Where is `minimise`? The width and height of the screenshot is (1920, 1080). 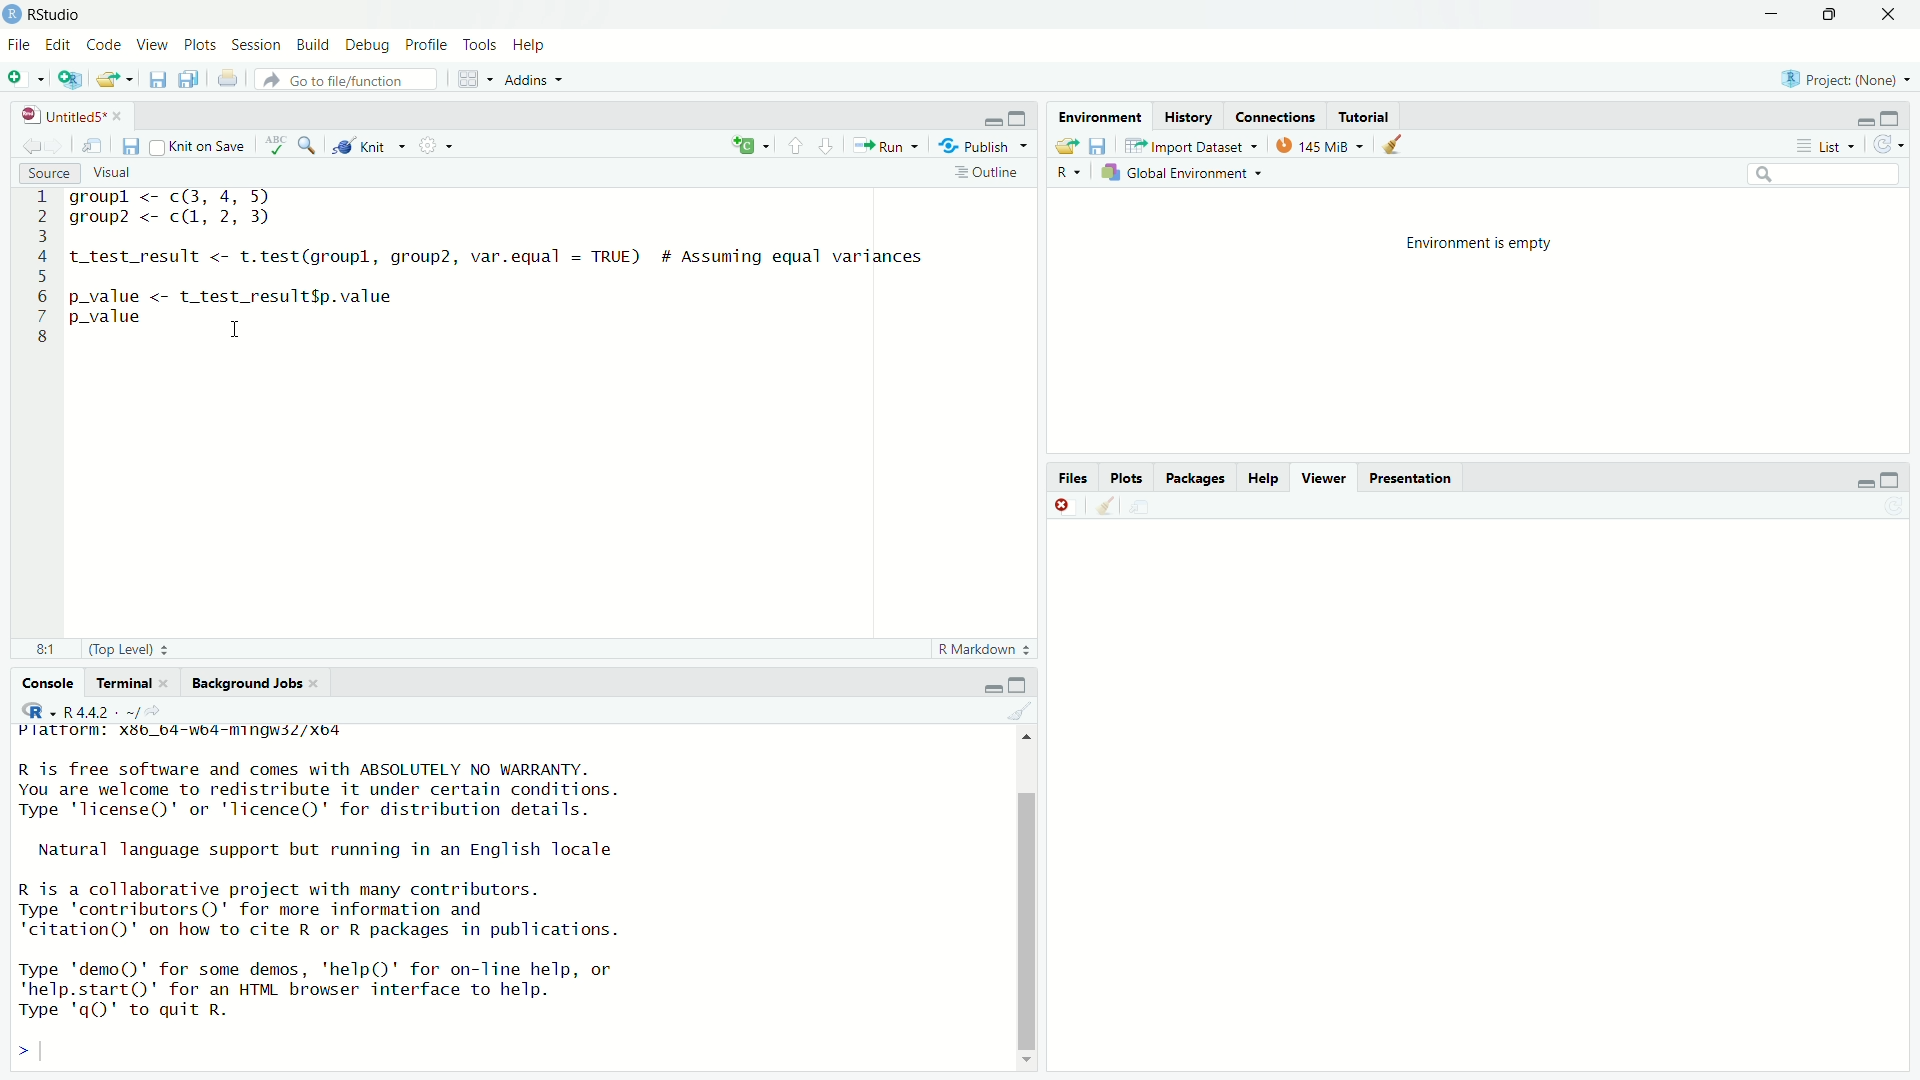 minimise is located at coordinates (993, 120).